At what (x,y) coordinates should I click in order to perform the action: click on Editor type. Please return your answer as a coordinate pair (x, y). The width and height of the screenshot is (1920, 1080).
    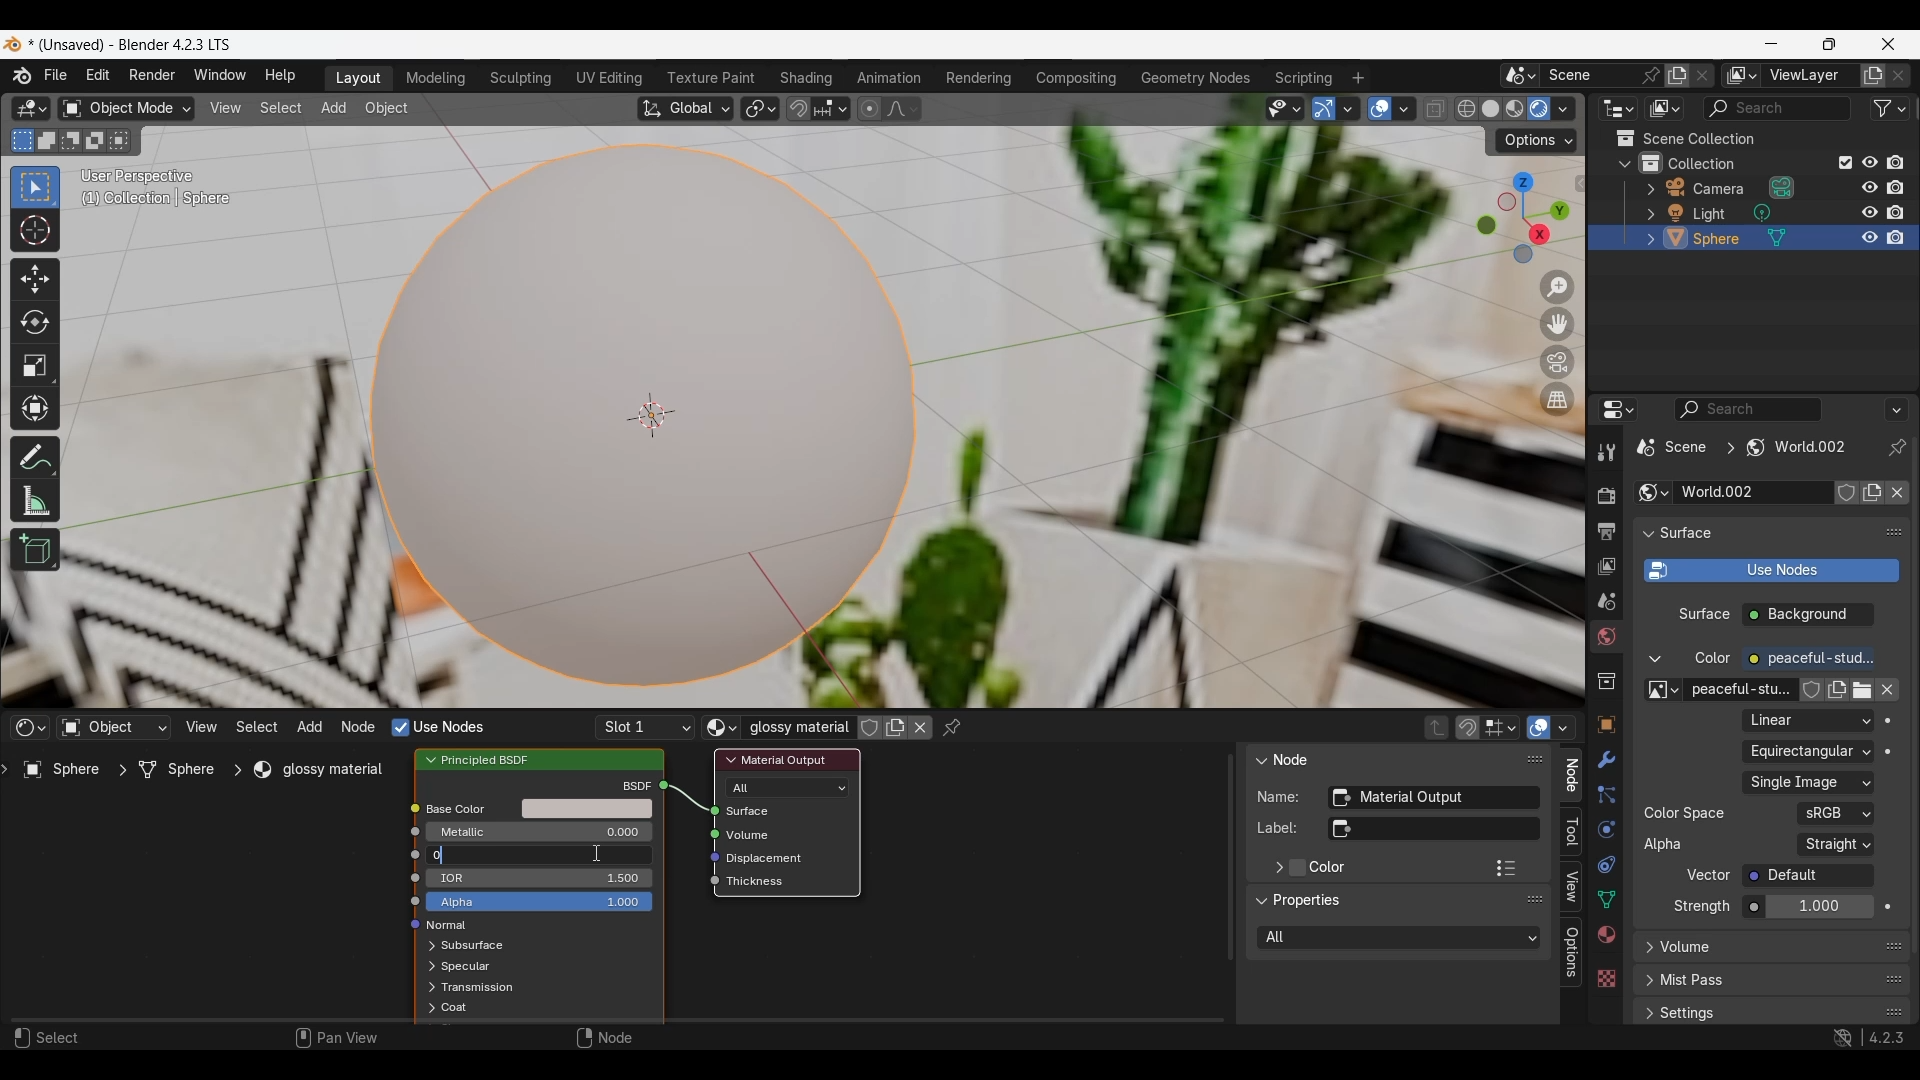
    Looking at the image, I should click on (30, 727).